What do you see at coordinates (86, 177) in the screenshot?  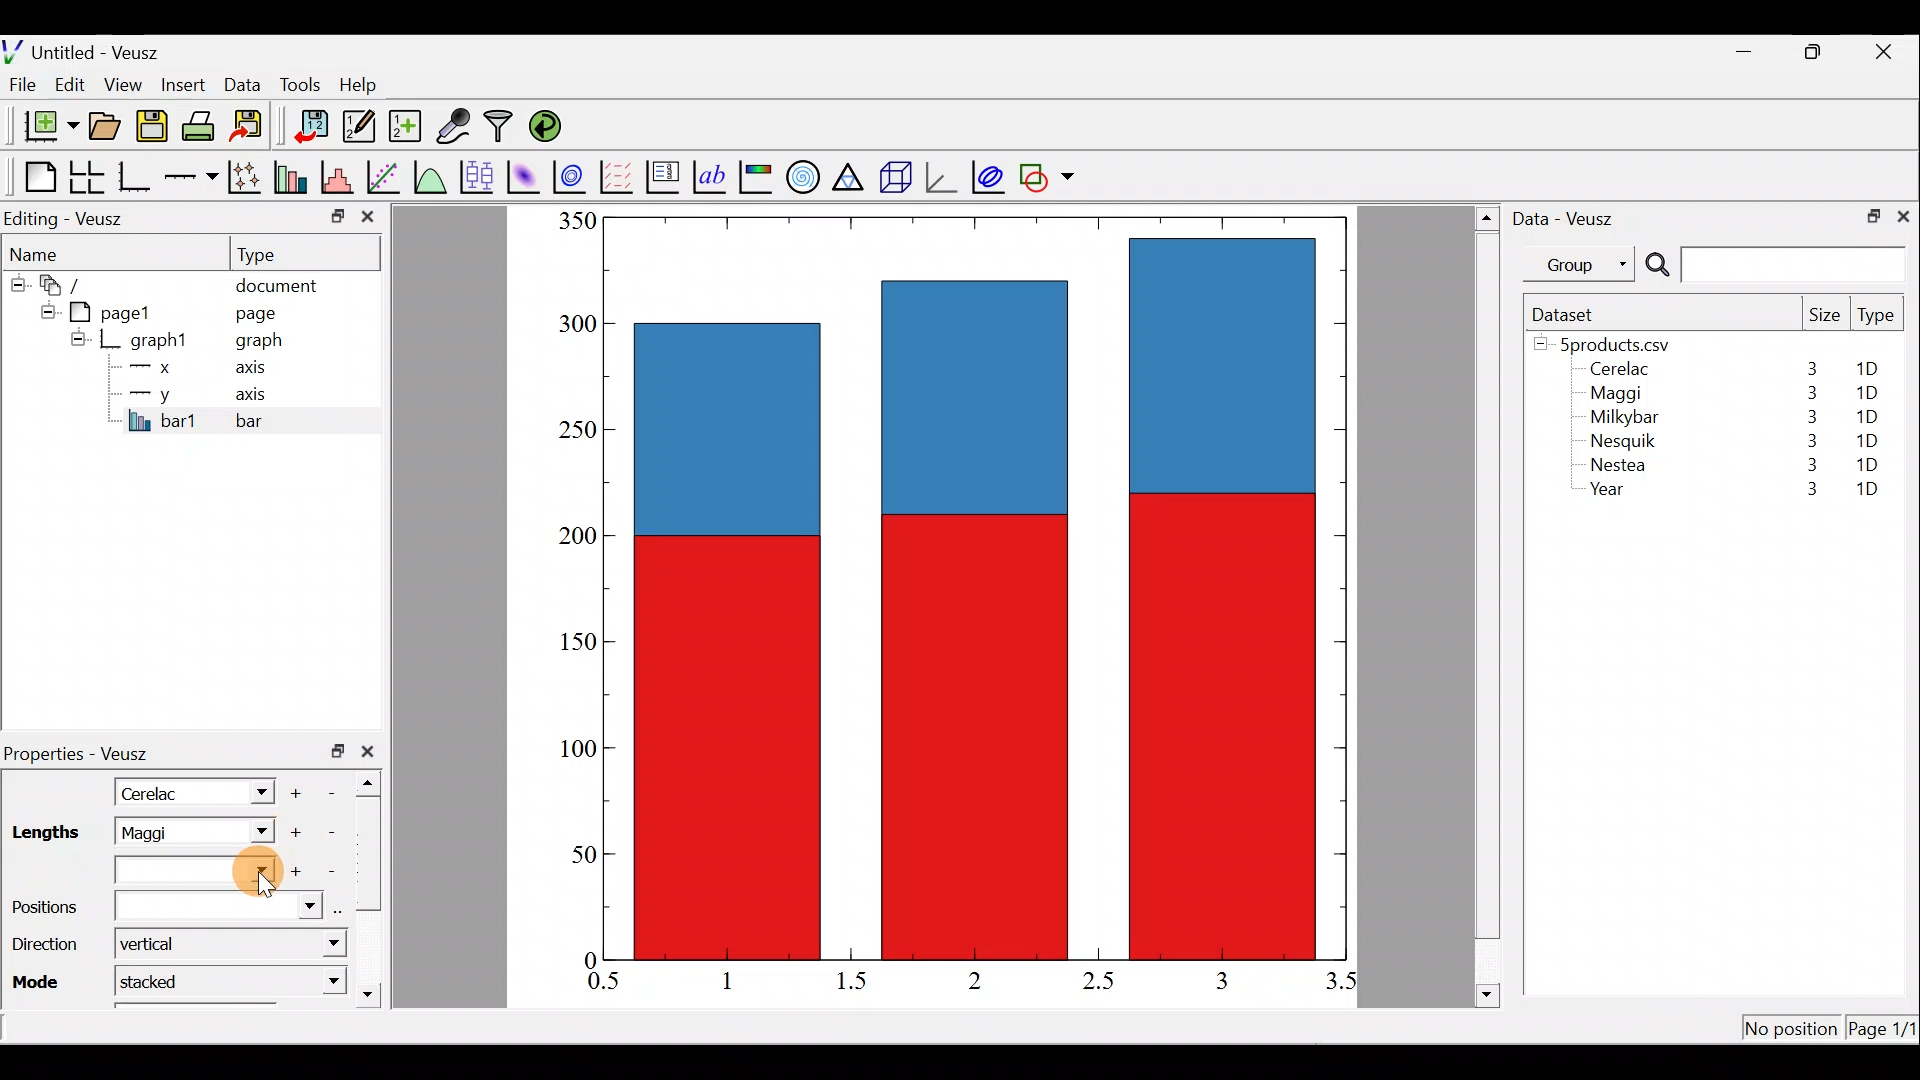 I see `Arrange graphs in a grid` at bounding box center [86, 177].